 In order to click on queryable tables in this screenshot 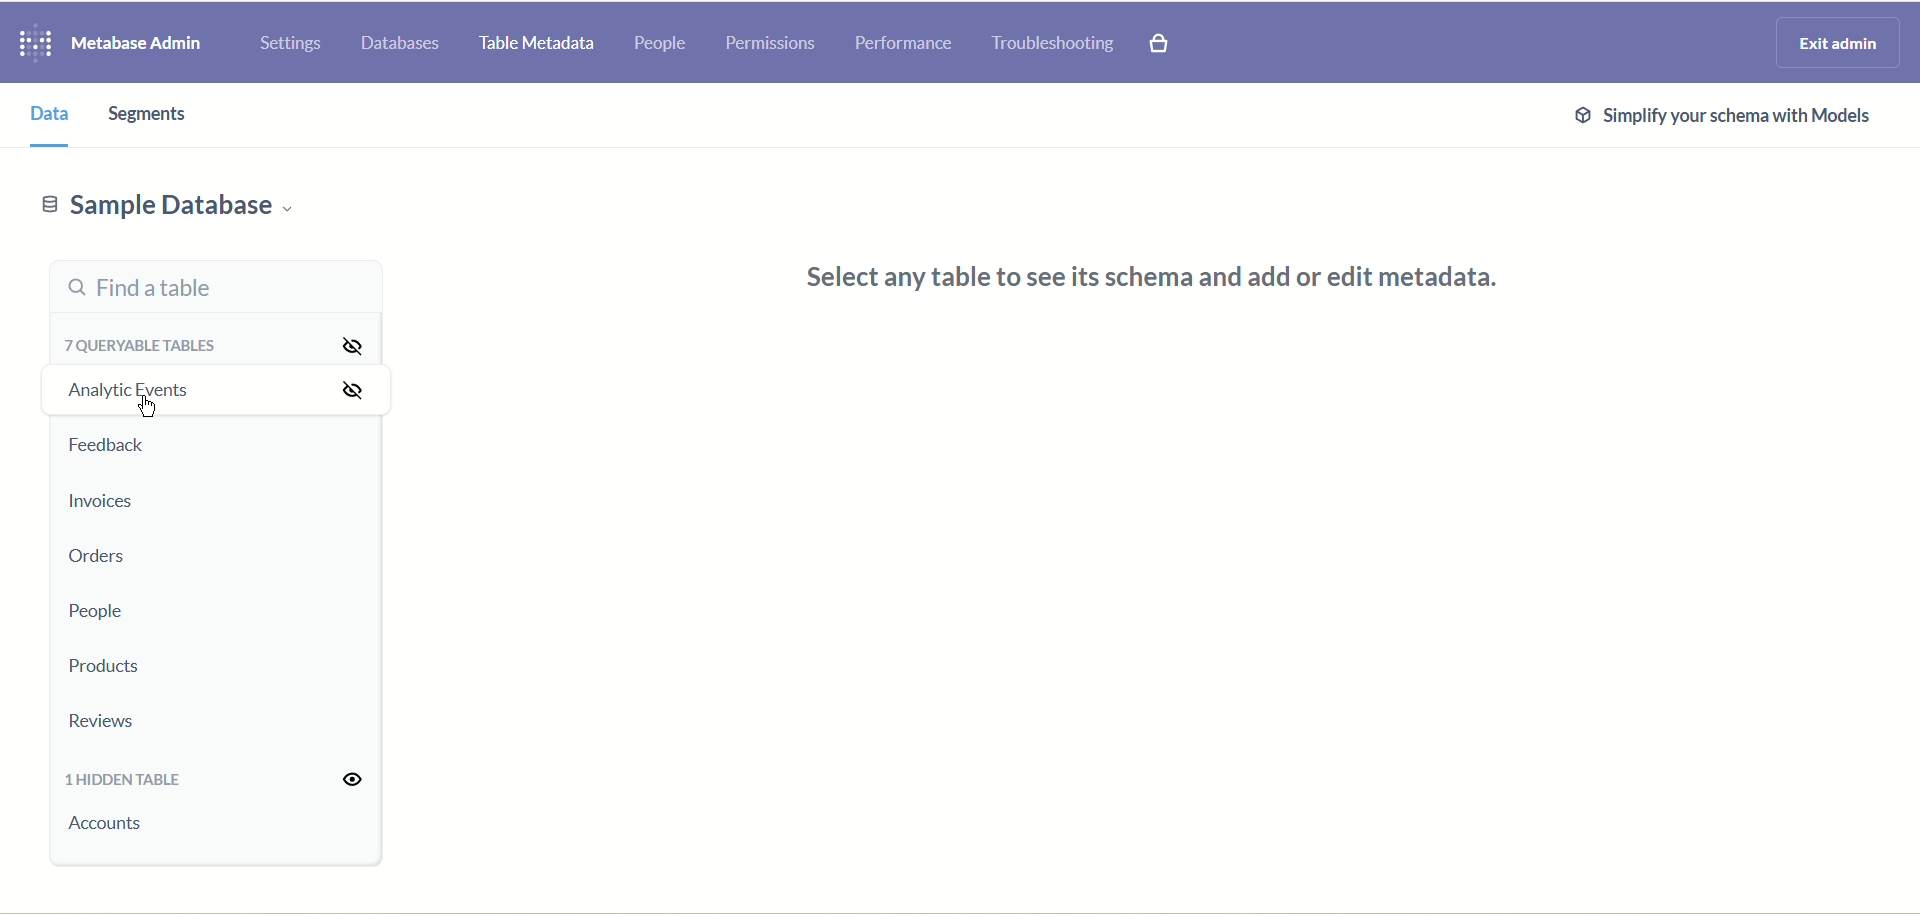, I will do `click(147, 342)`.